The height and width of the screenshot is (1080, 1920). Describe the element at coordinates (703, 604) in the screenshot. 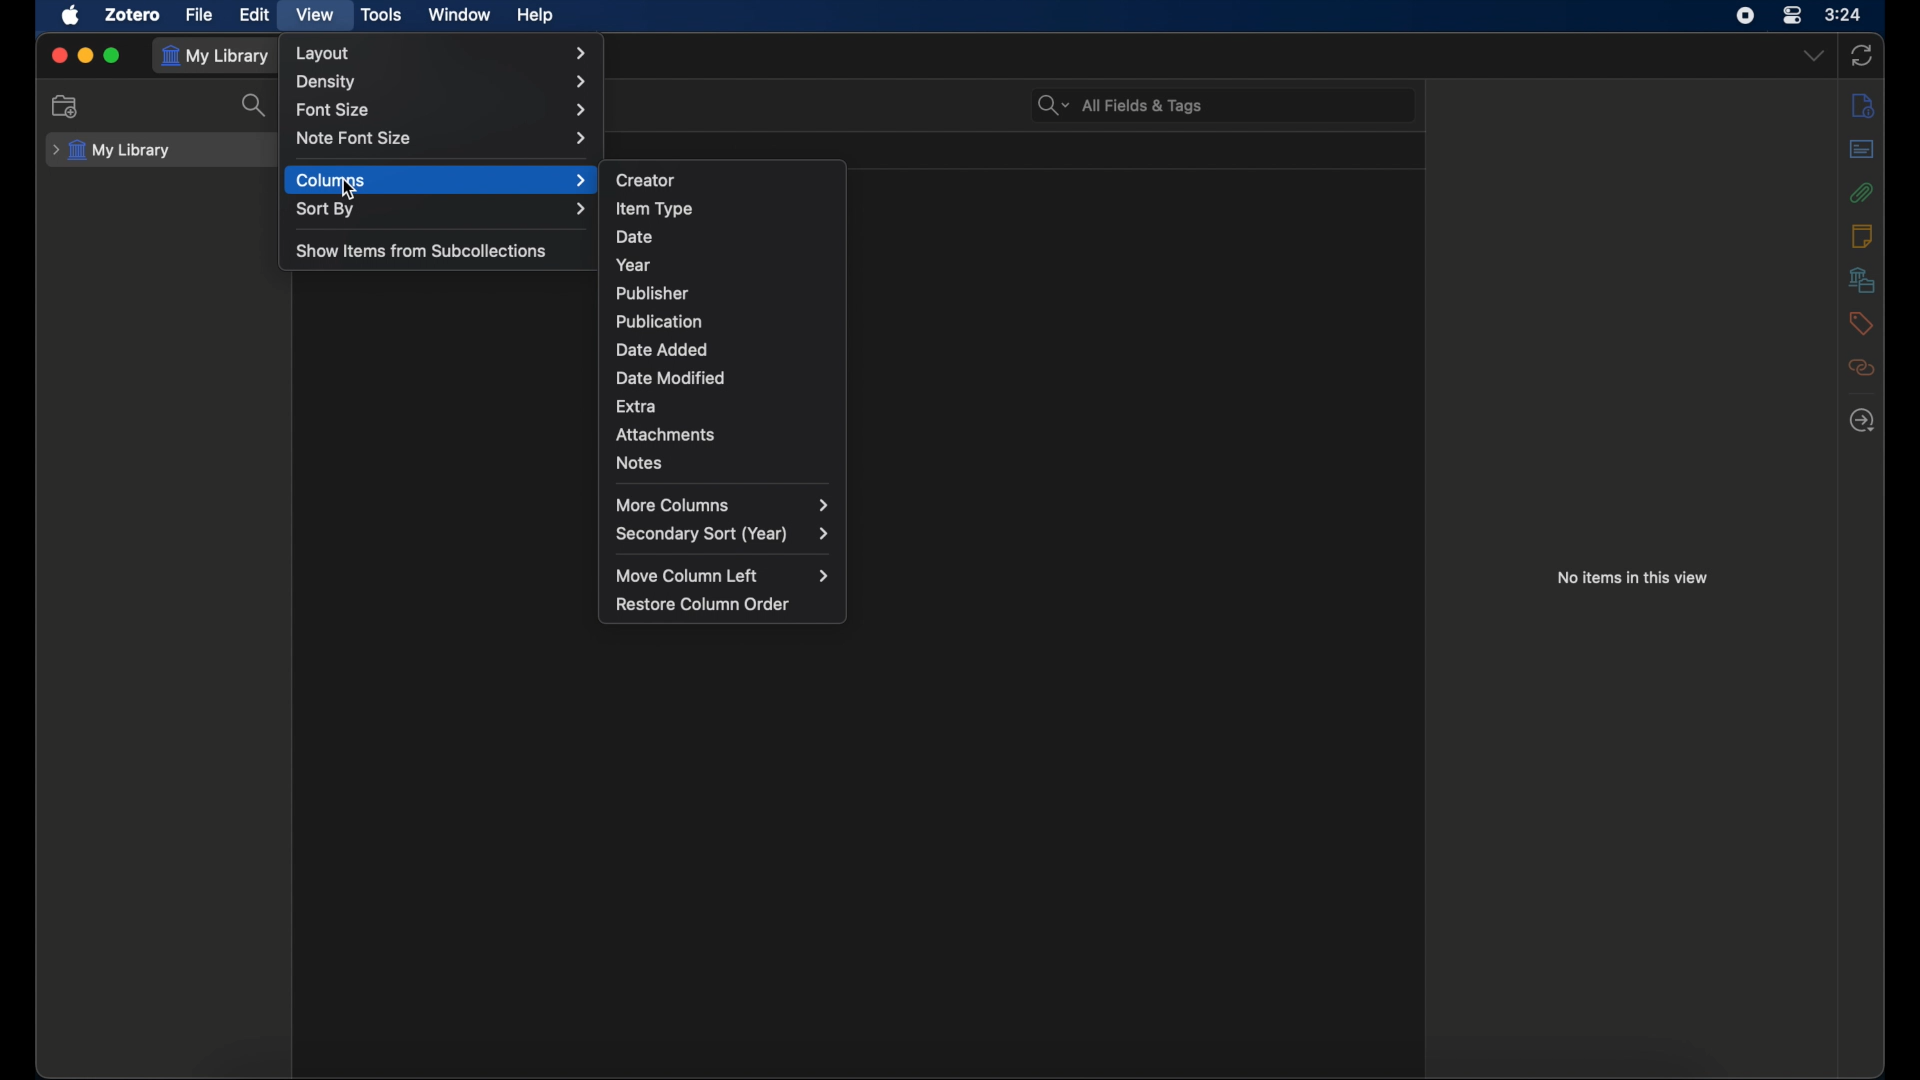

I see `restore column order` at that location.